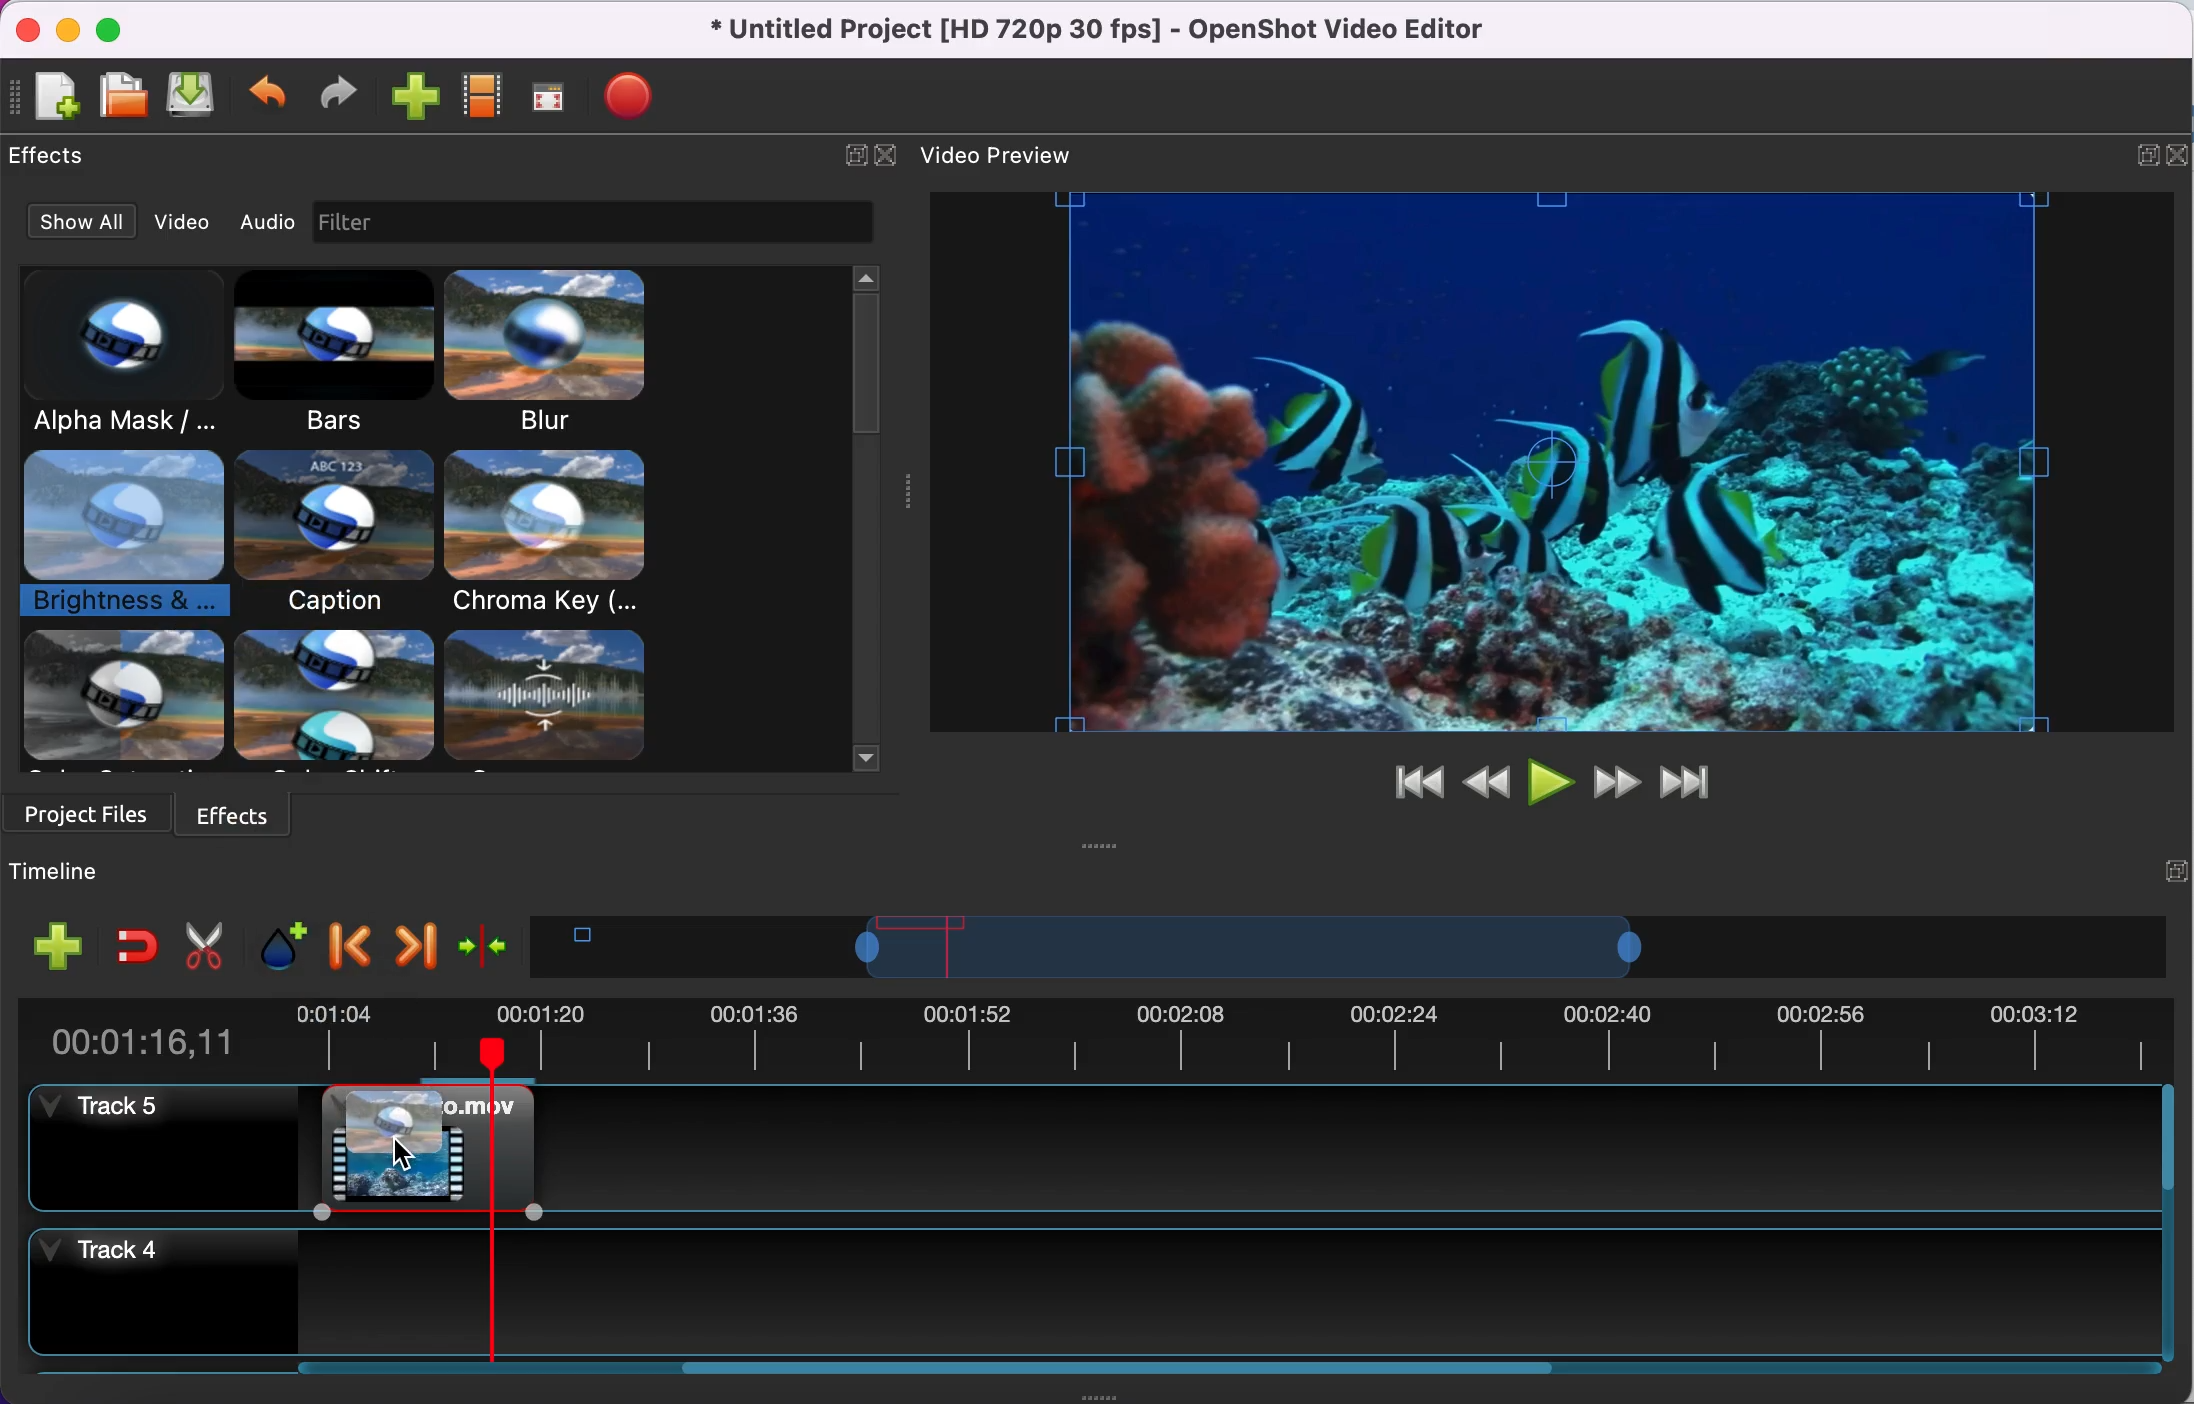  What do you see at coordinates (572, 353) in the screenshot?
I see `blur` at bounding box center [572, 353].